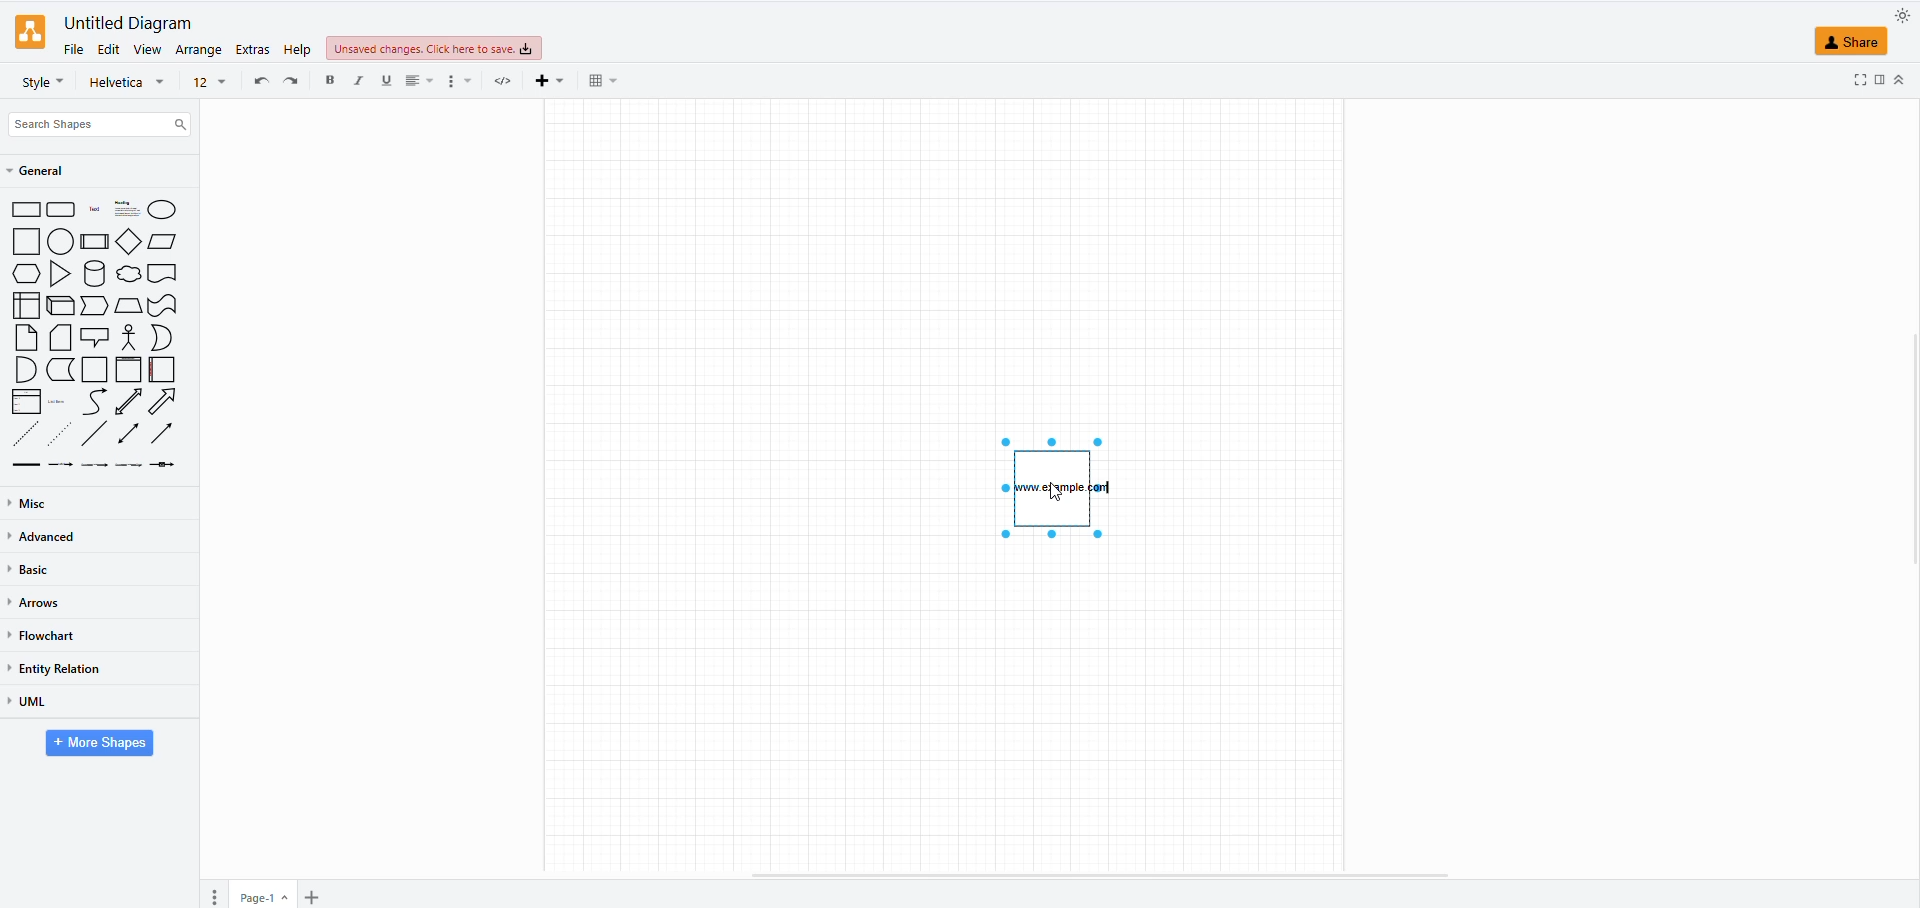 The height and width of the screenshot is (908, 1920). Describe the element at coordinates (1896, 17) in the screenshot. I see `appearance` at that location.